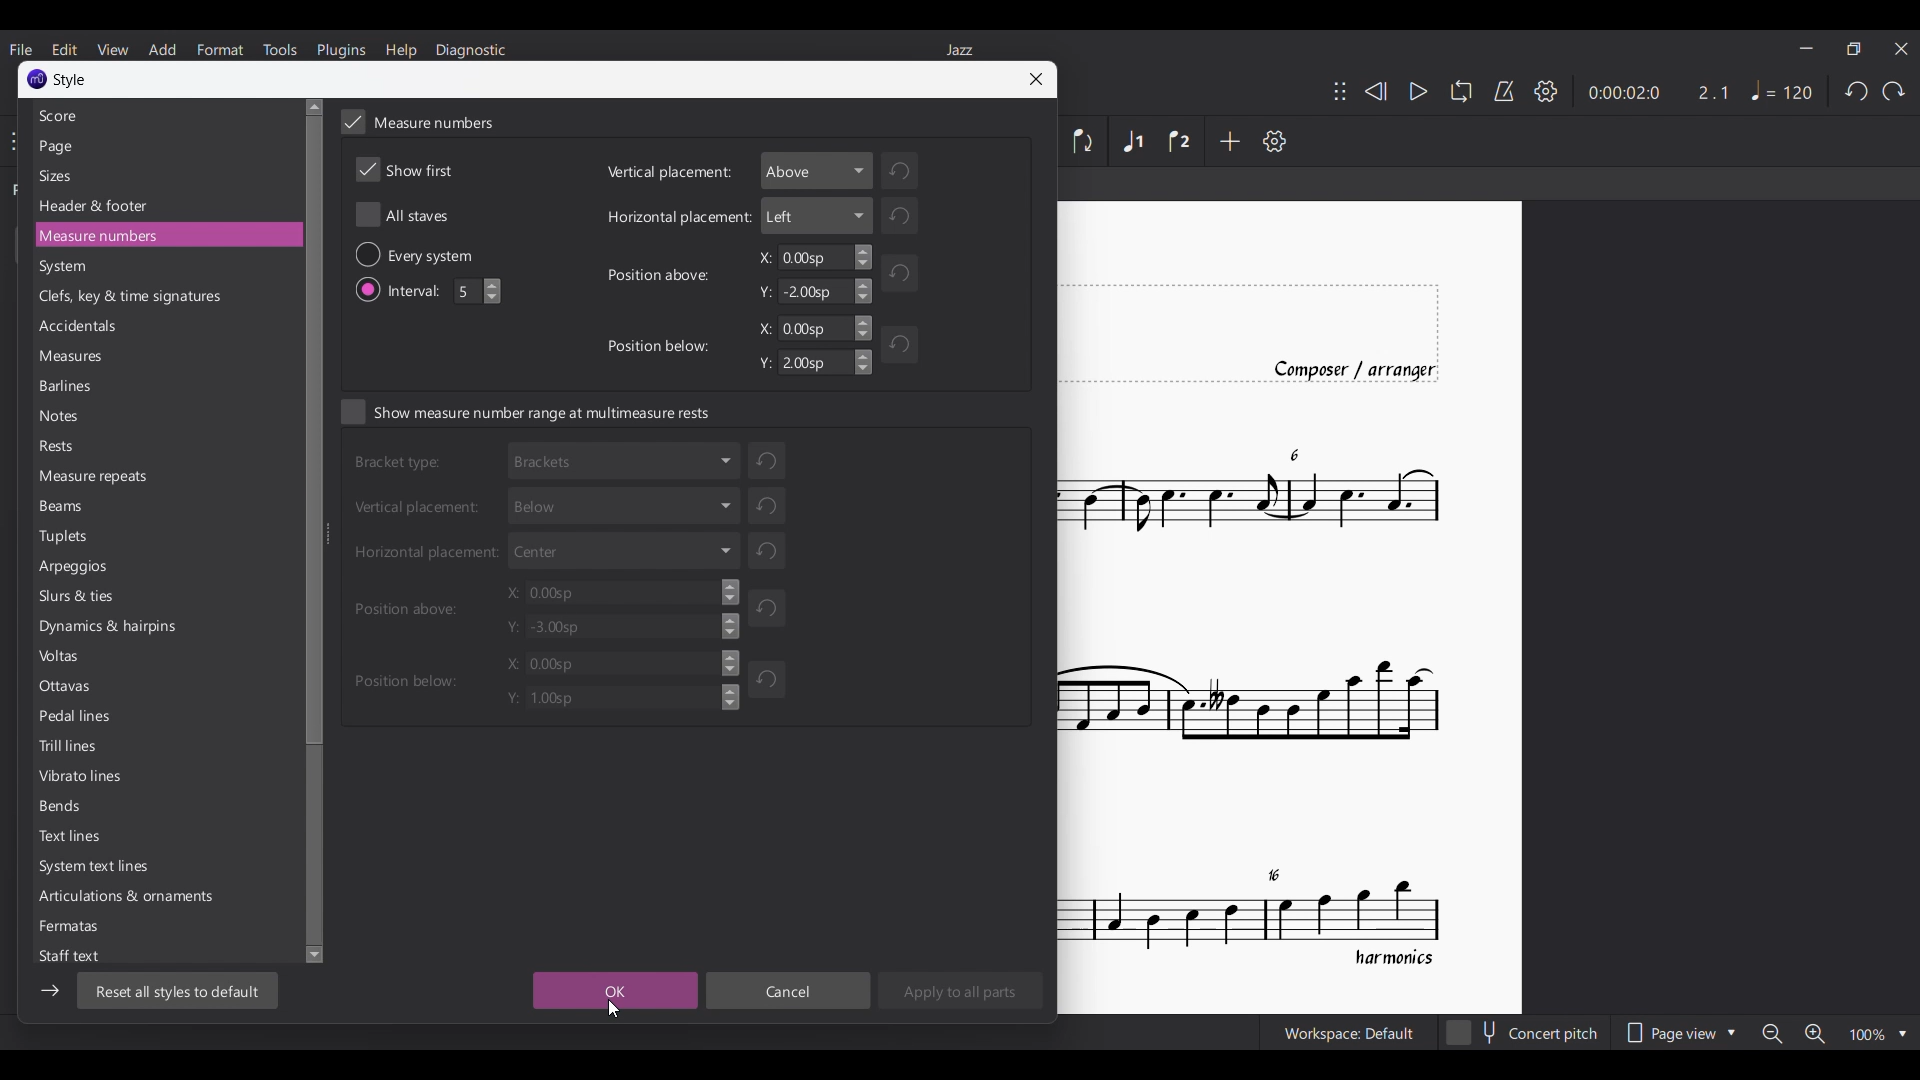 The height and width of the screenshot is (1080, 1920). I want to click on Clefs, so click(130, 298).